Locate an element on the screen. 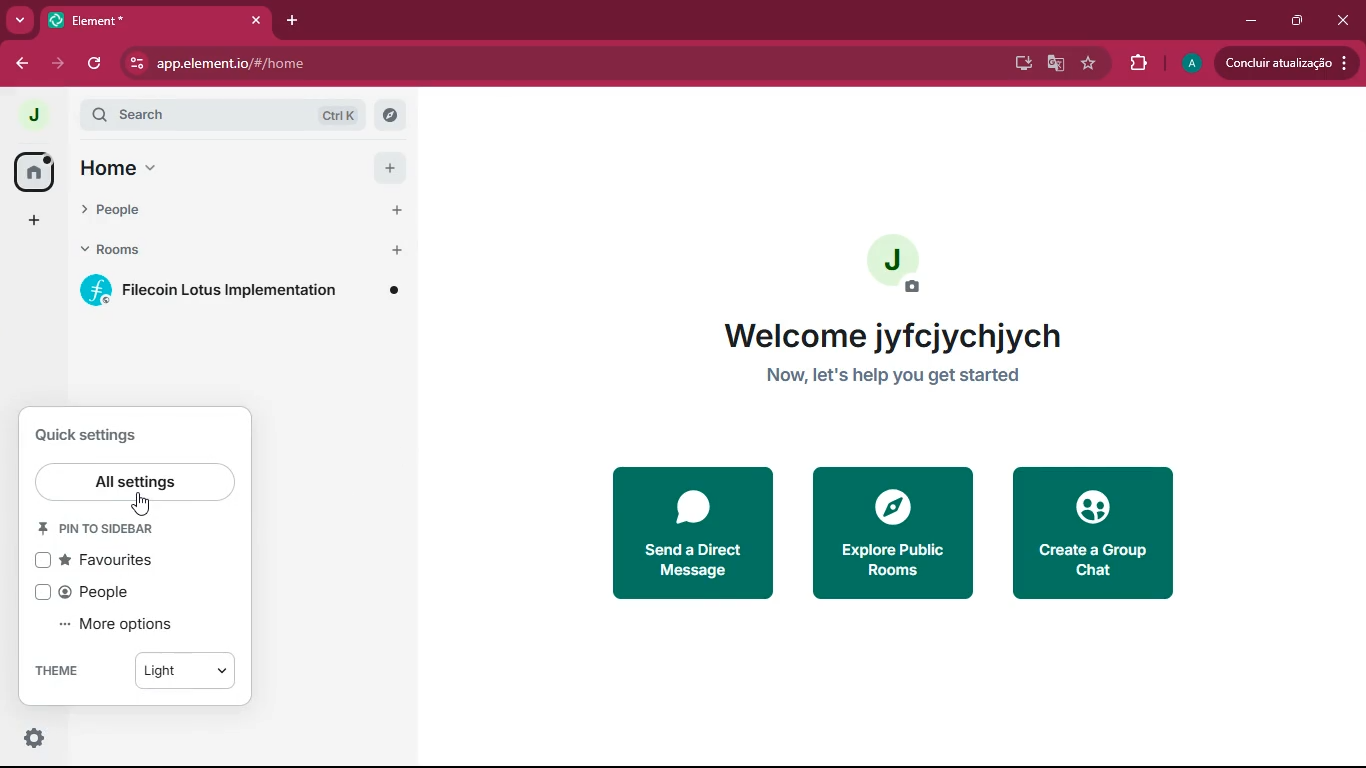 The width and height of the screenshot is (1366, 768). people is located at coordinates (207, 211).